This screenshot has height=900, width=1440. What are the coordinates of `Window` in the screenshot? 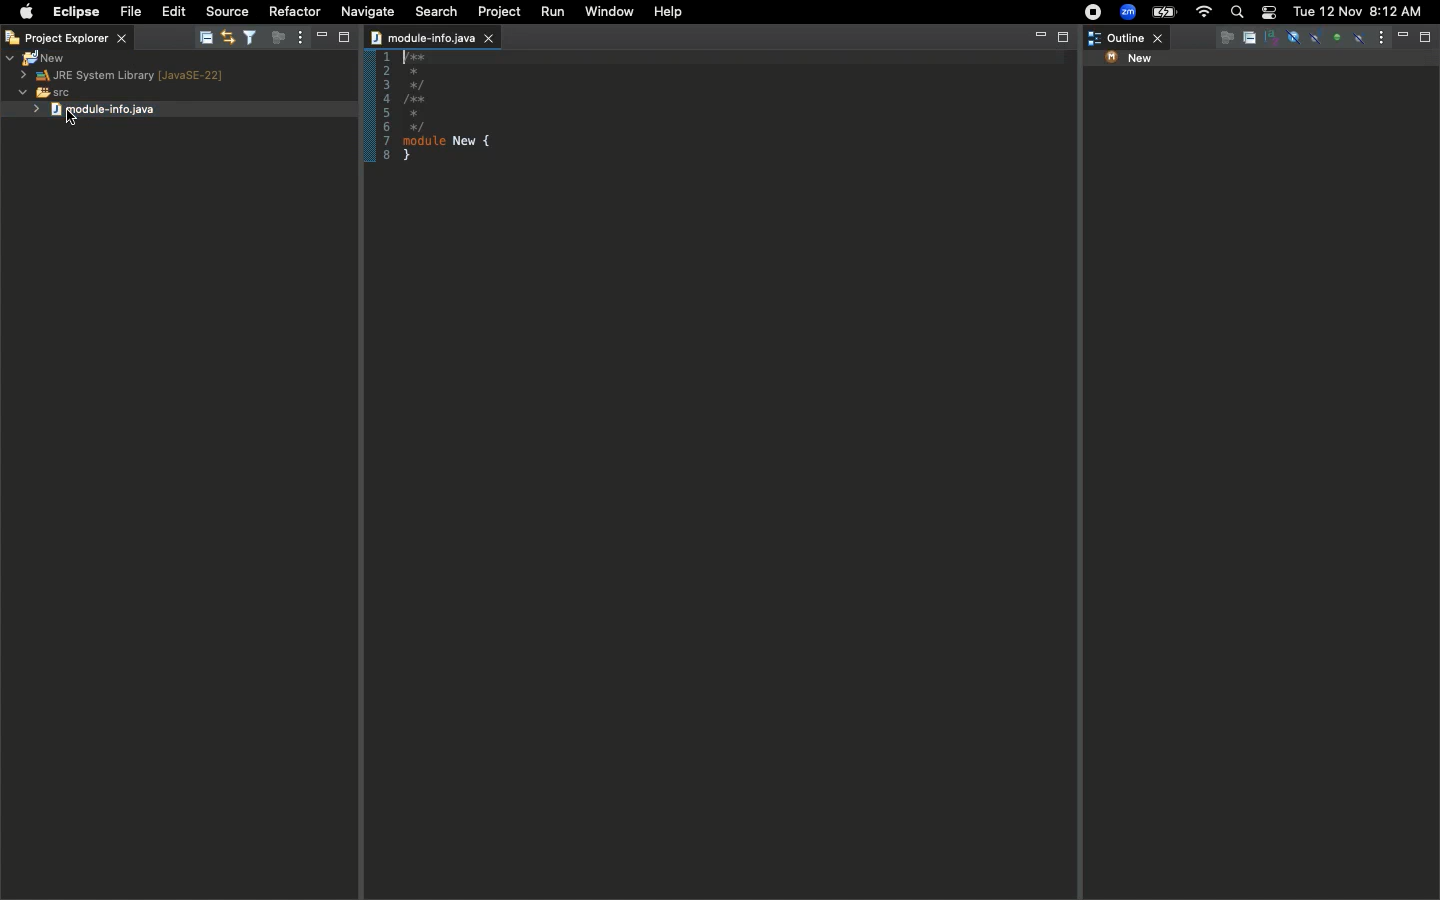 It's located at (610, 12).